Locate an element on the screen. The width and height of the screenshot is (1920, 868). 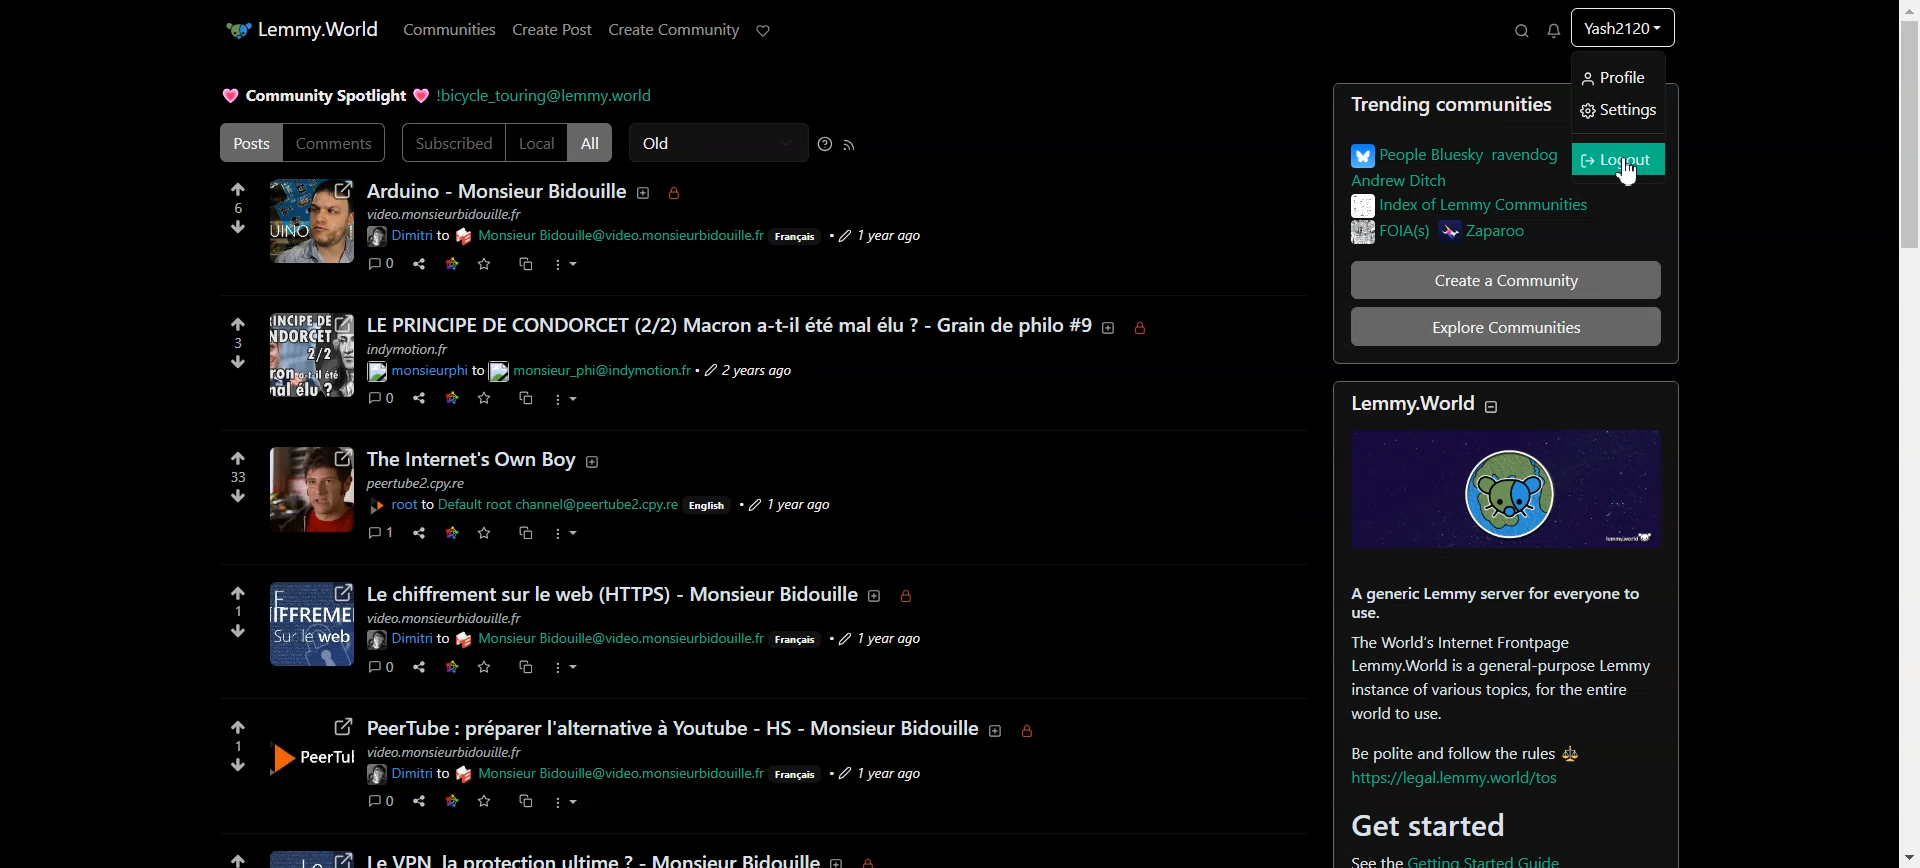
comment is located at coordinates (380, 400).